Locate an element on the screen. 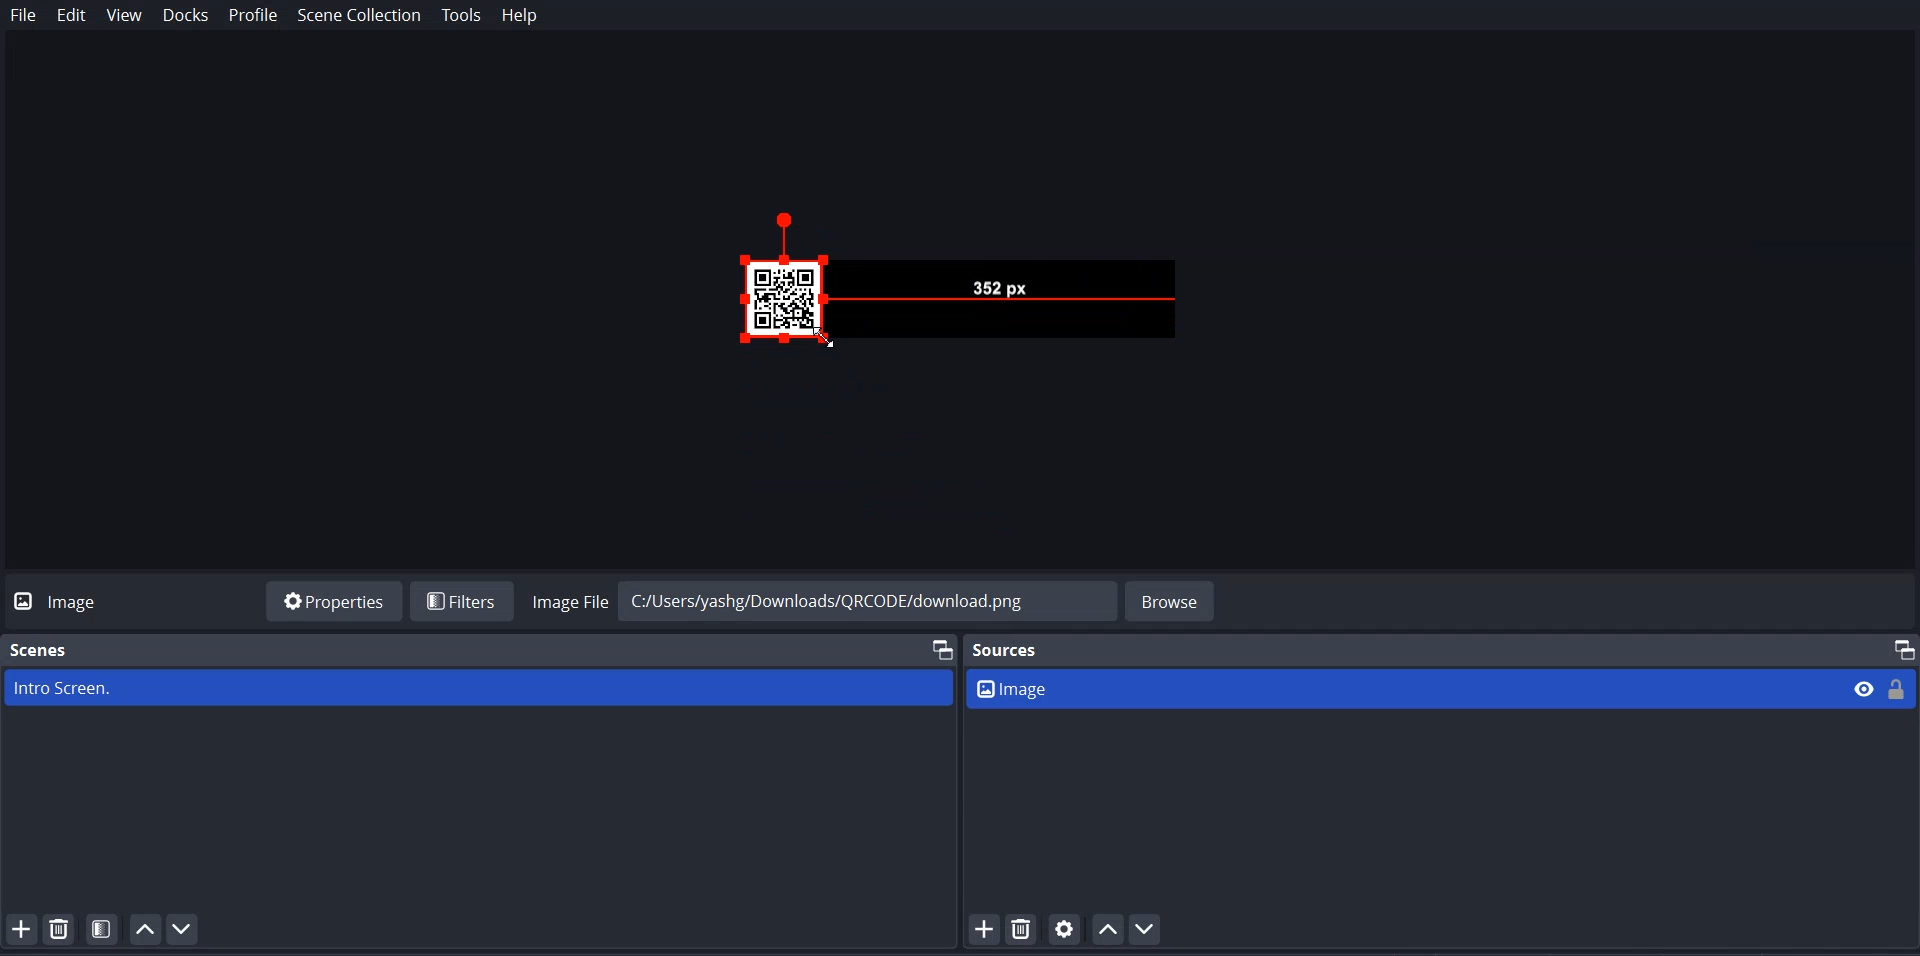  Scene Collection is located at coordinates (360, 17).